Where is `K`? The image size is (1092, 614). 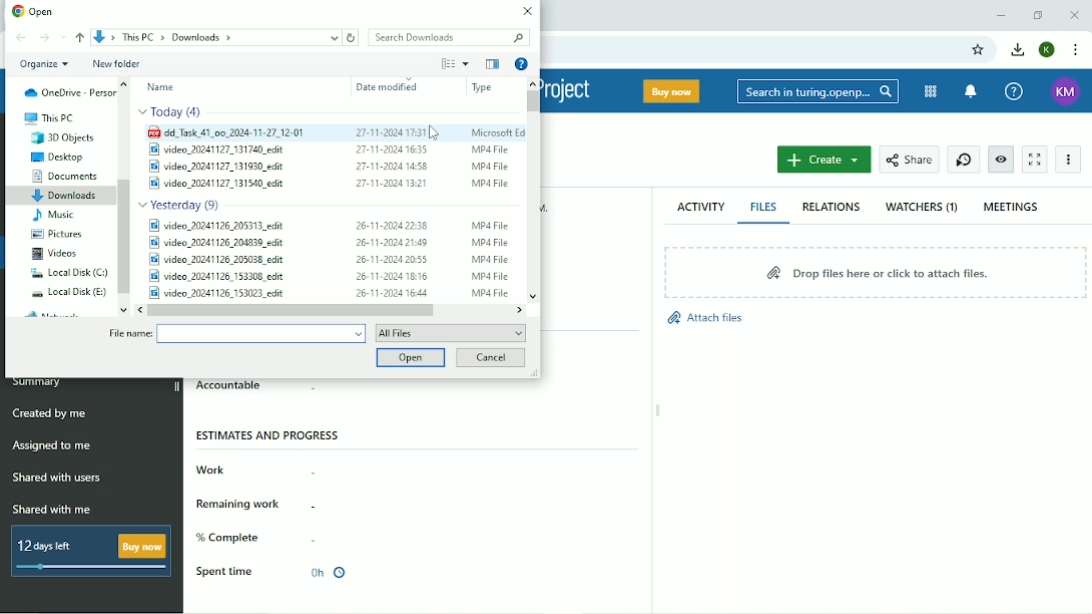 K is located at coordinates (1046, 50).